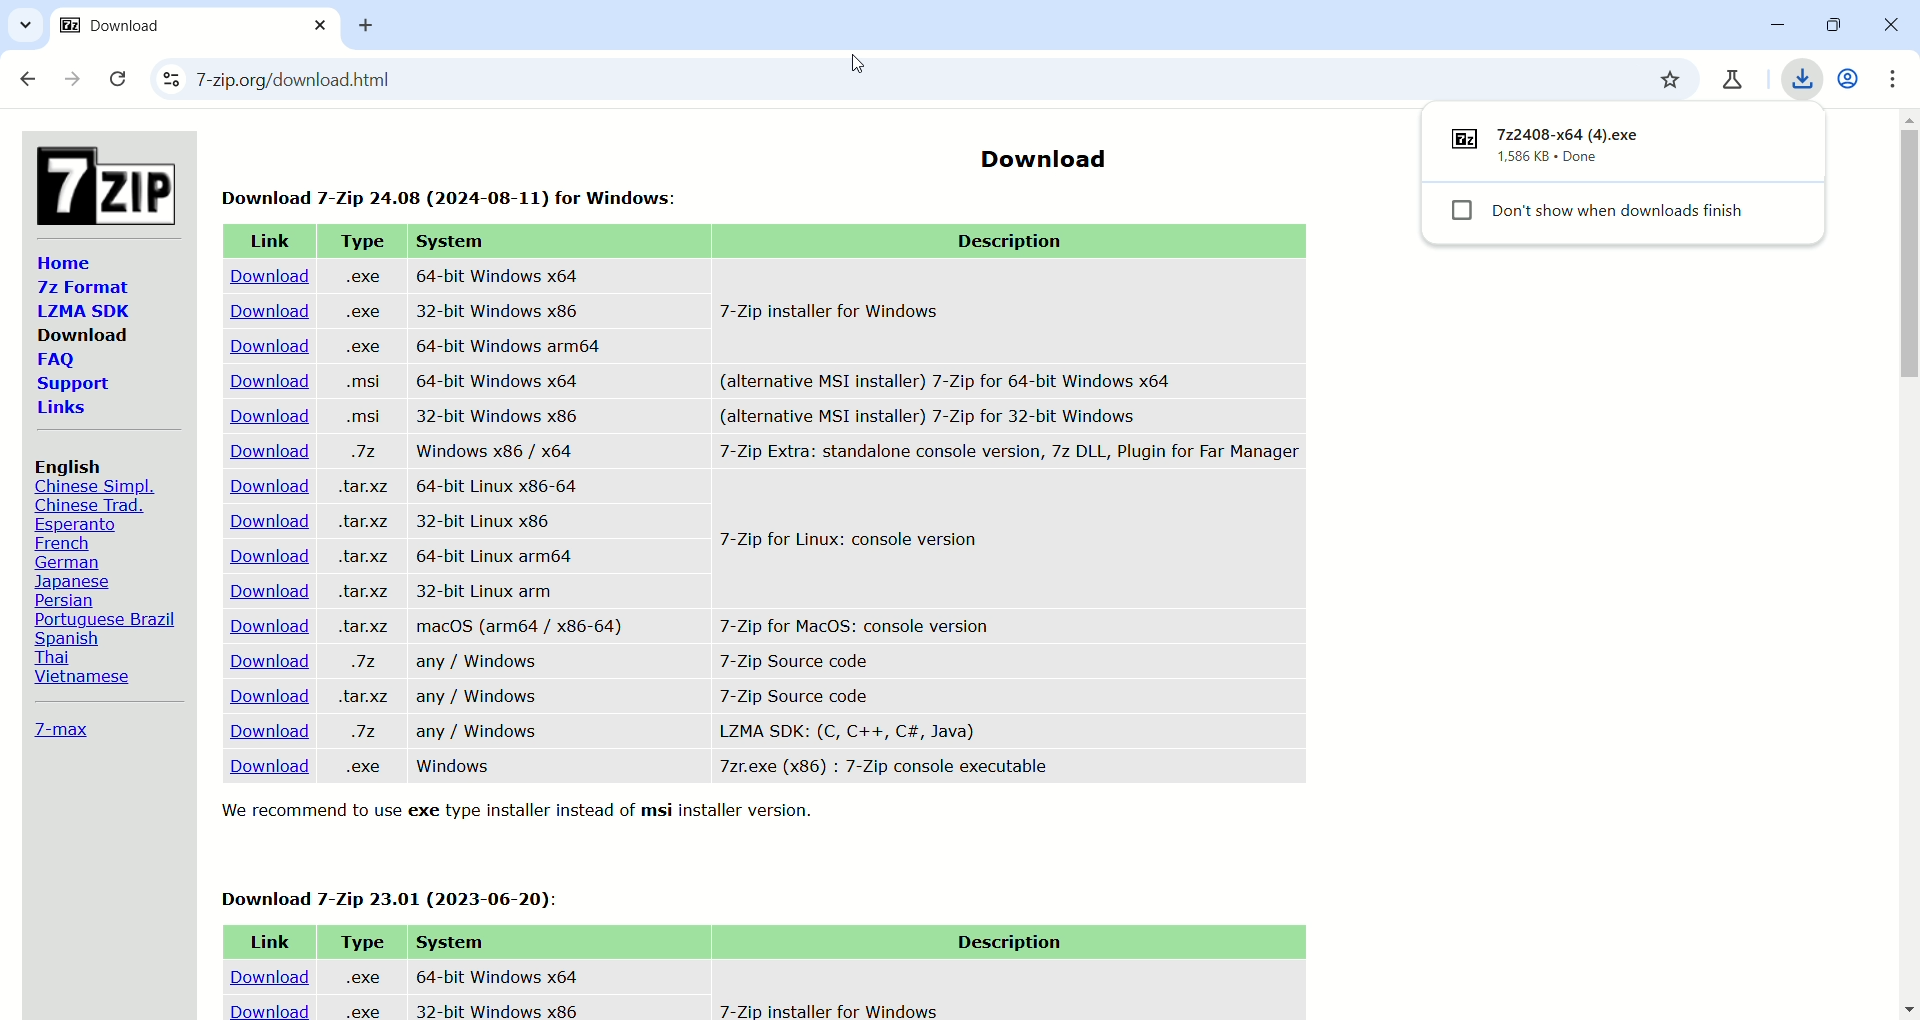 The image size is (1920, 1020). Describe the element at coordinates (365, 628) in the screenshot. I see `.tarxz` at that location.